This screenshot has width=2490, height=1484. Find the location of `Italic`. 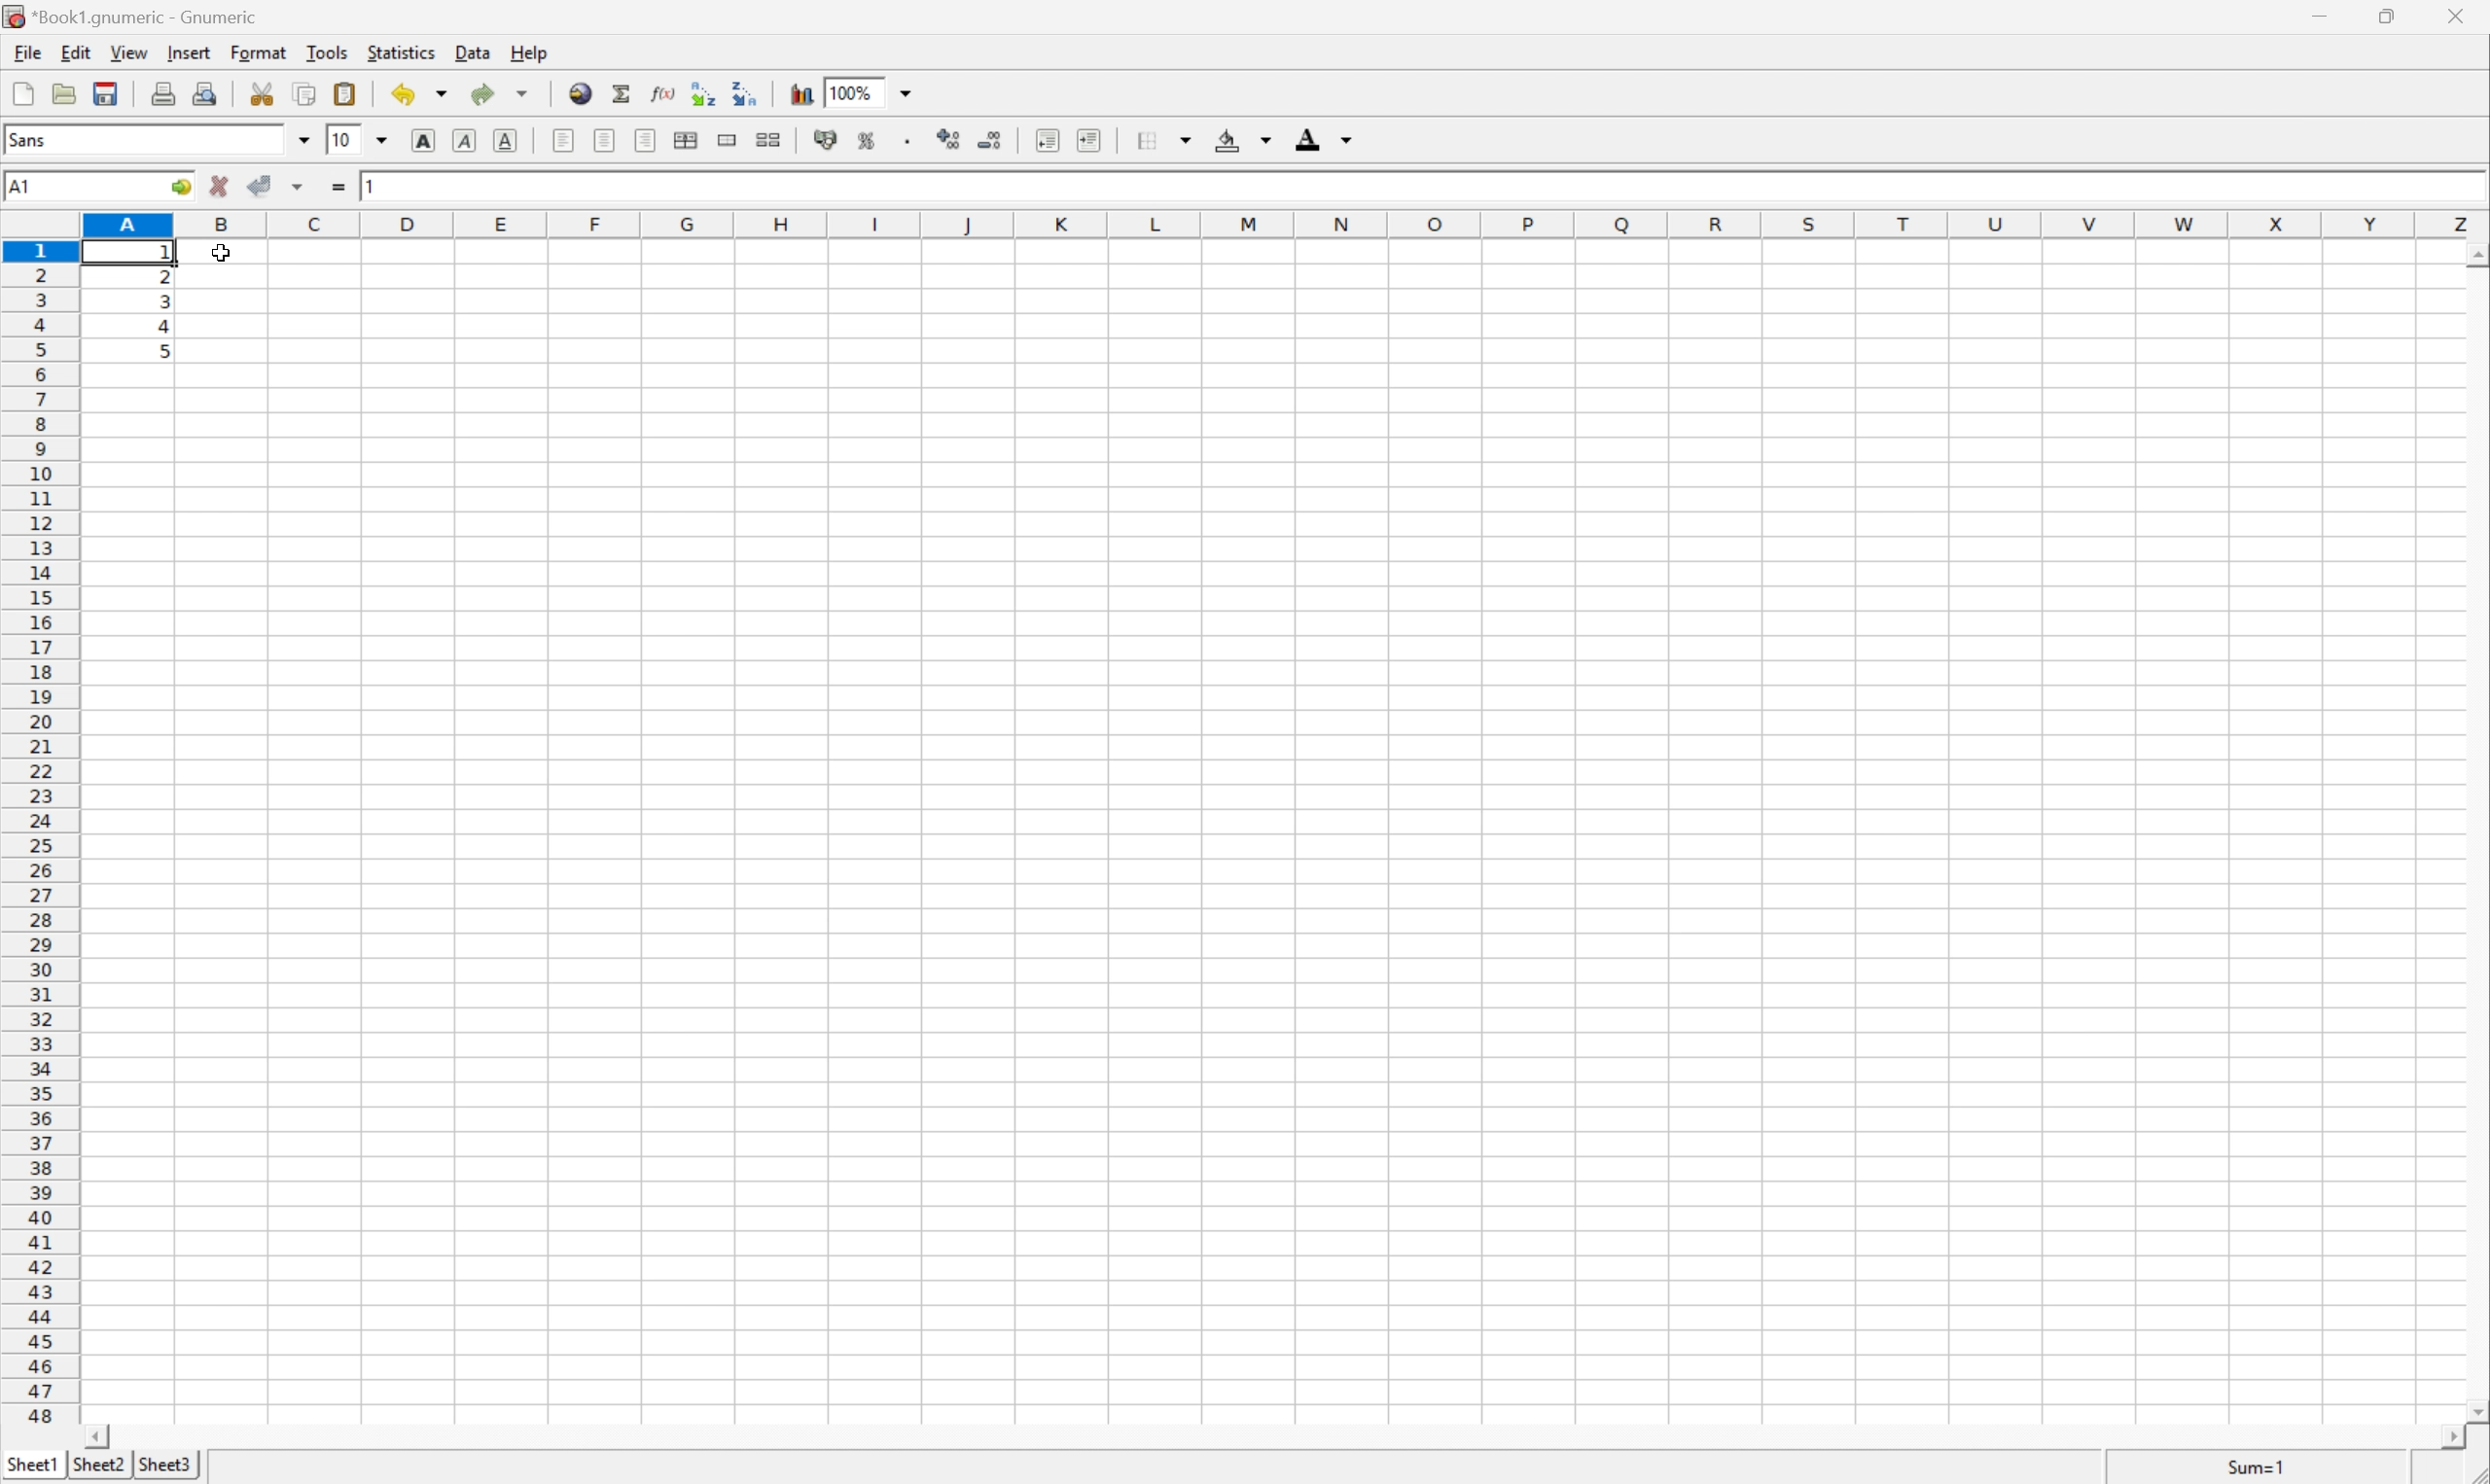

Italic is located at coordinates (461, 141).